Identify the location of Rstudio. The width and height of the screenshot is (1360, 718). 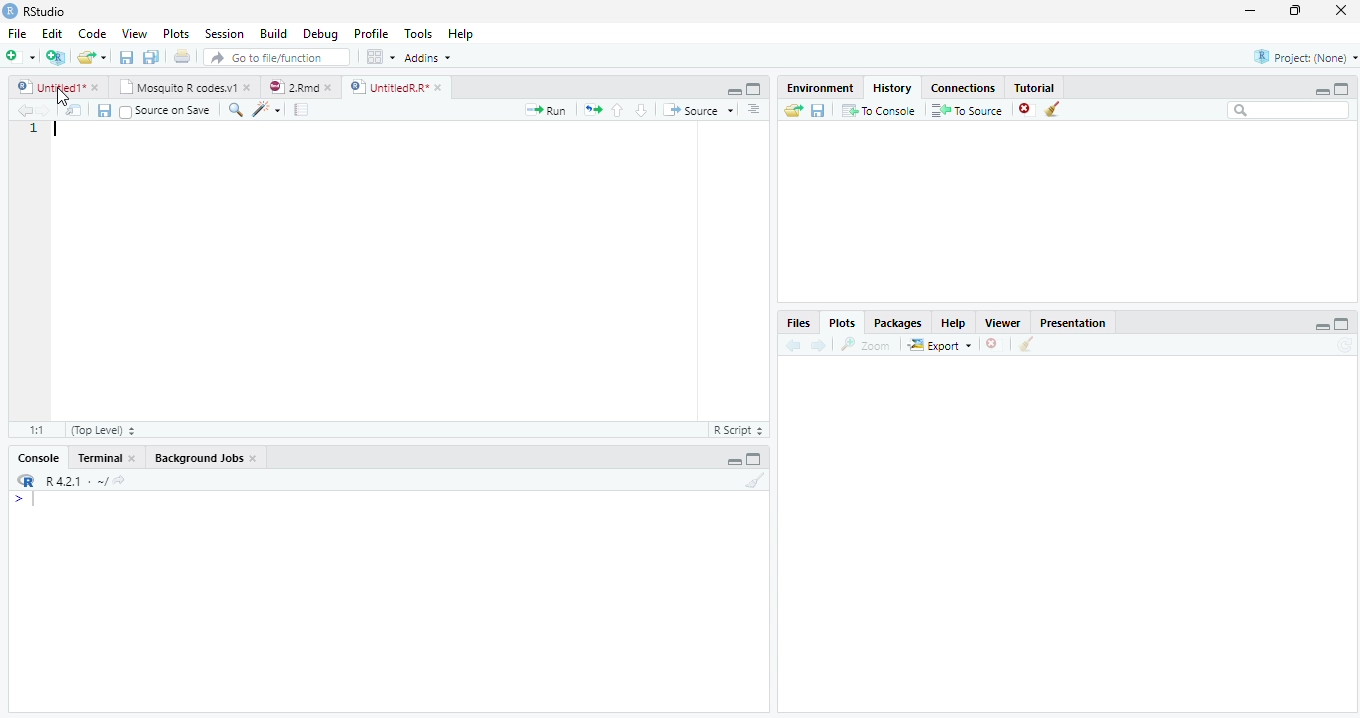
(34, 10).